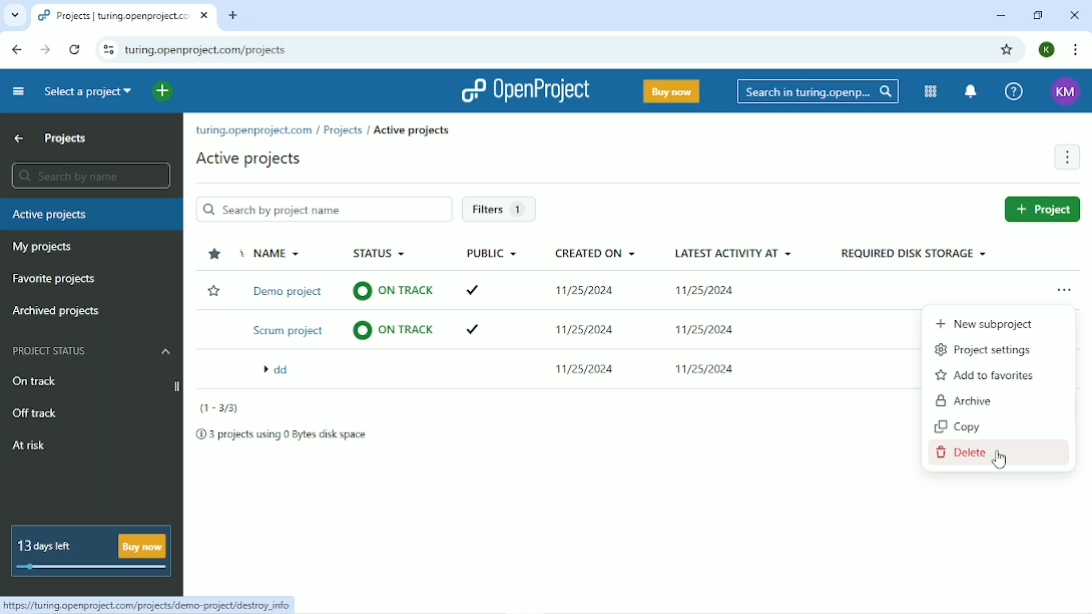  Describe the element at coordinates (705, 371) in the screenshot. I see `11/25/2024` at that location.